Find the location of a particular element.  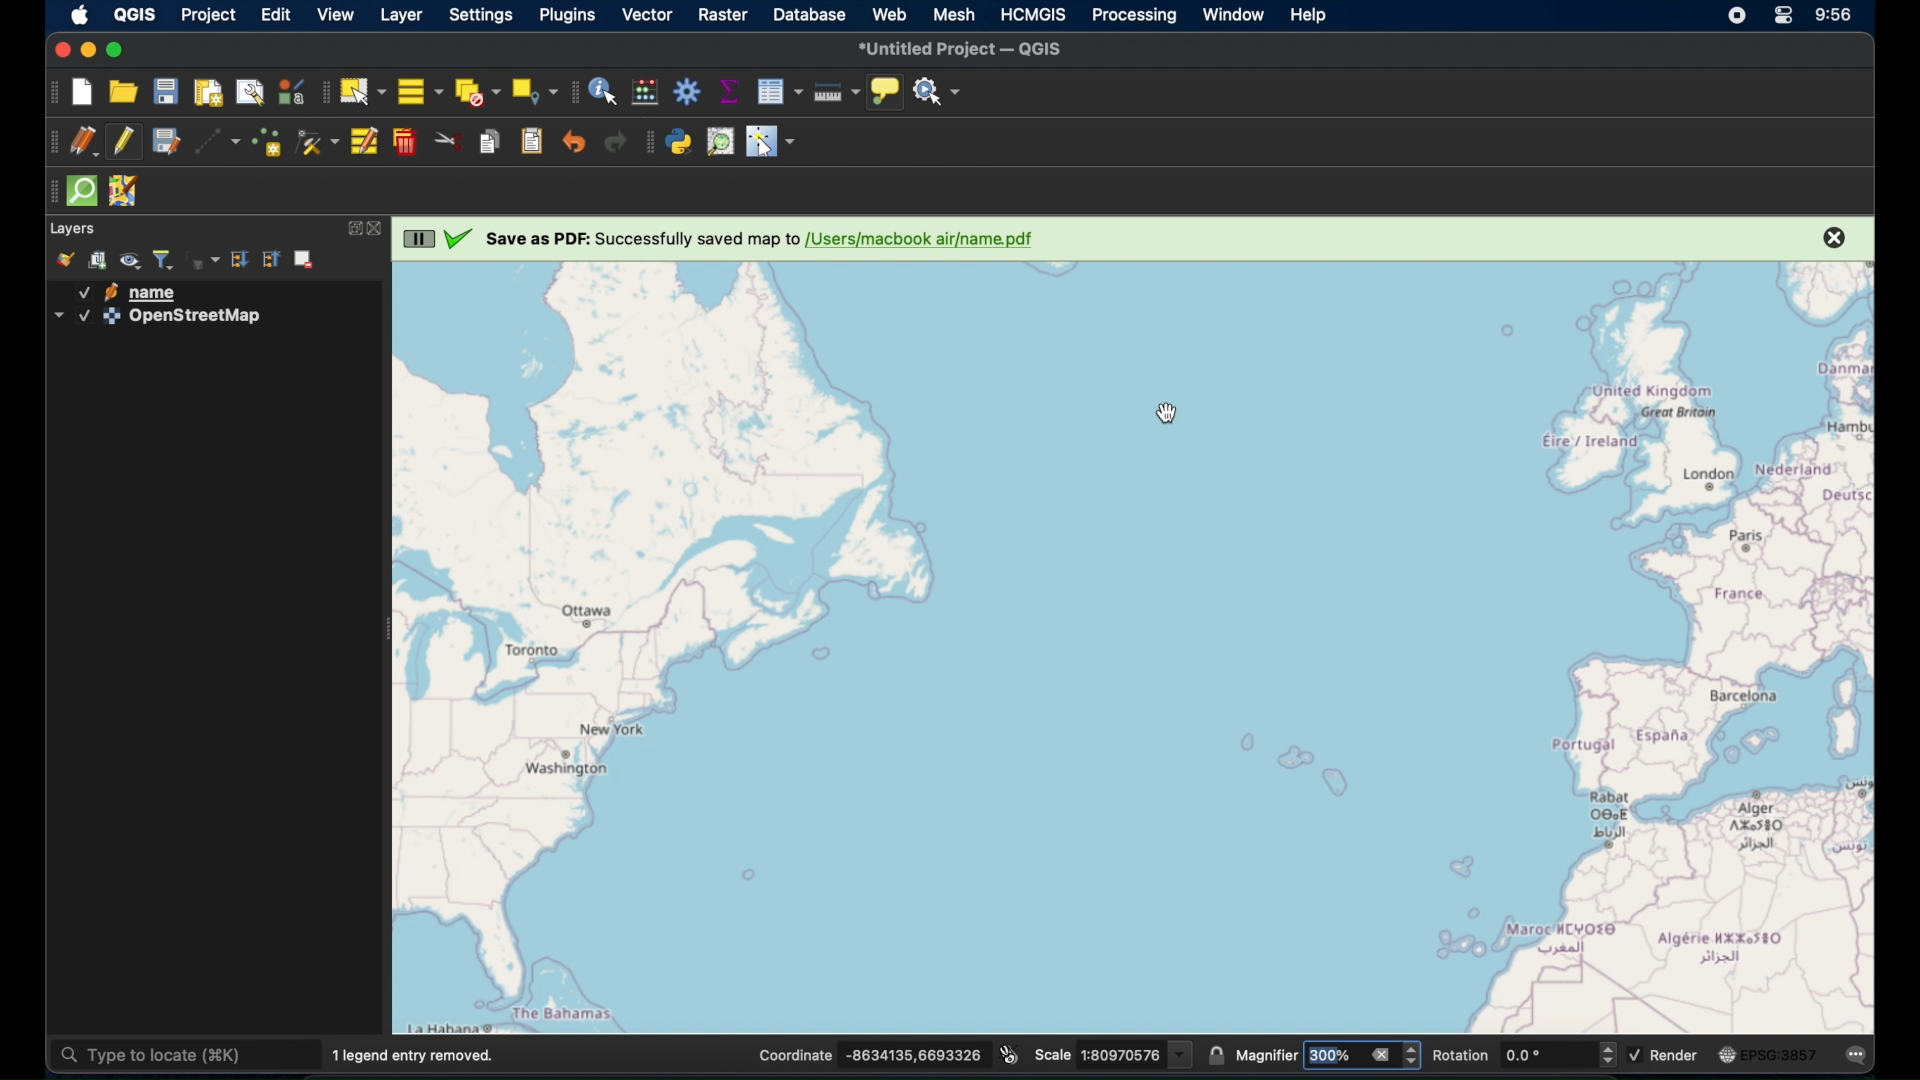

close is located at coordinates (379, 229).